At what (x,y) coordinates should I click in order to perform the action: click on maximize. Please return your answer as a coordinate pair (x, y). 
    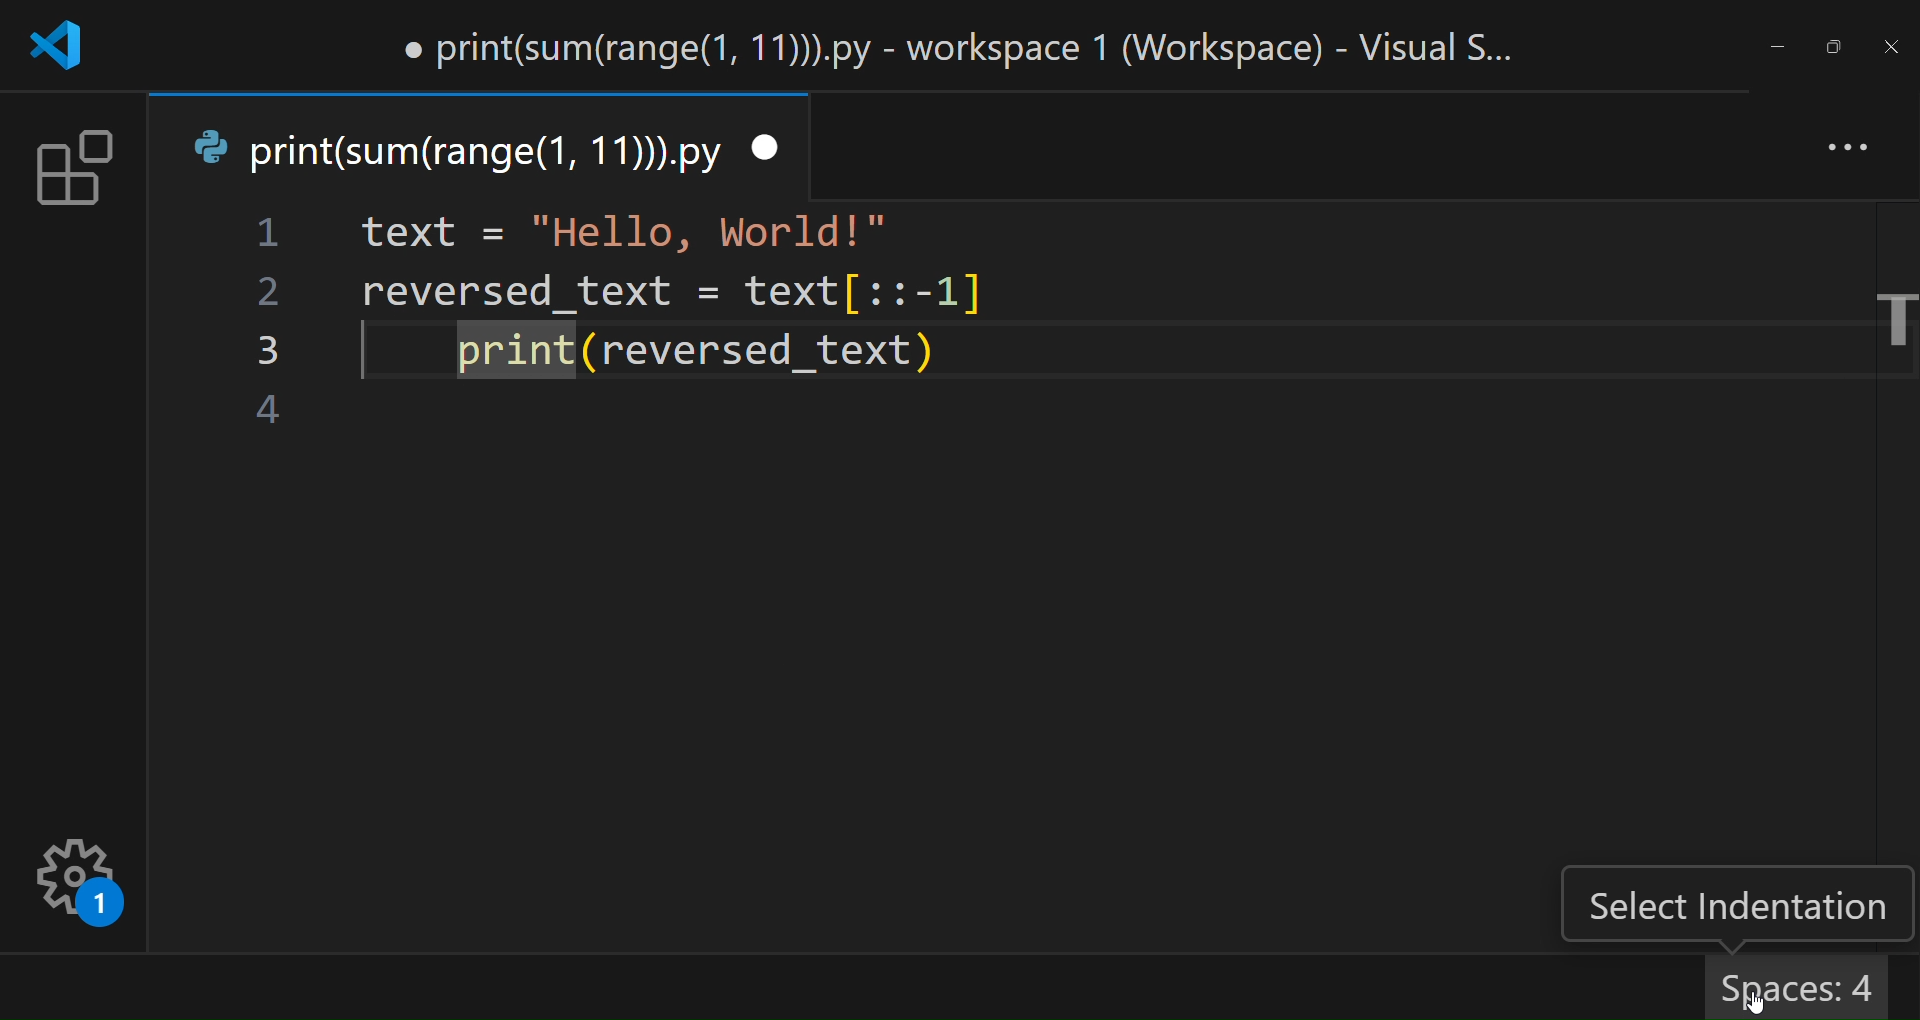
    Looking at the image, I should click on (1835, 47).